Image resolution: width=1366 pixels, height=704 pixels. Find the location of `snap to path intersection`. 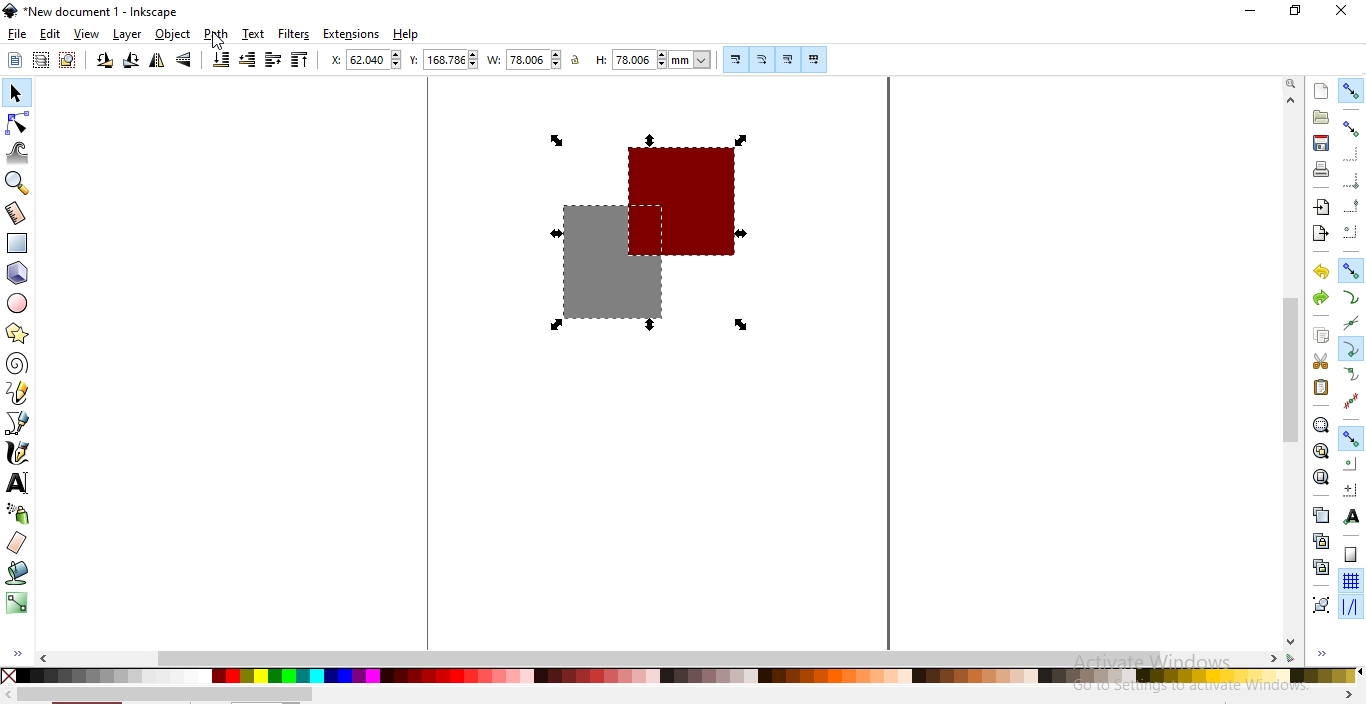

snap to path intersection is located at coordinates (1349, 324).